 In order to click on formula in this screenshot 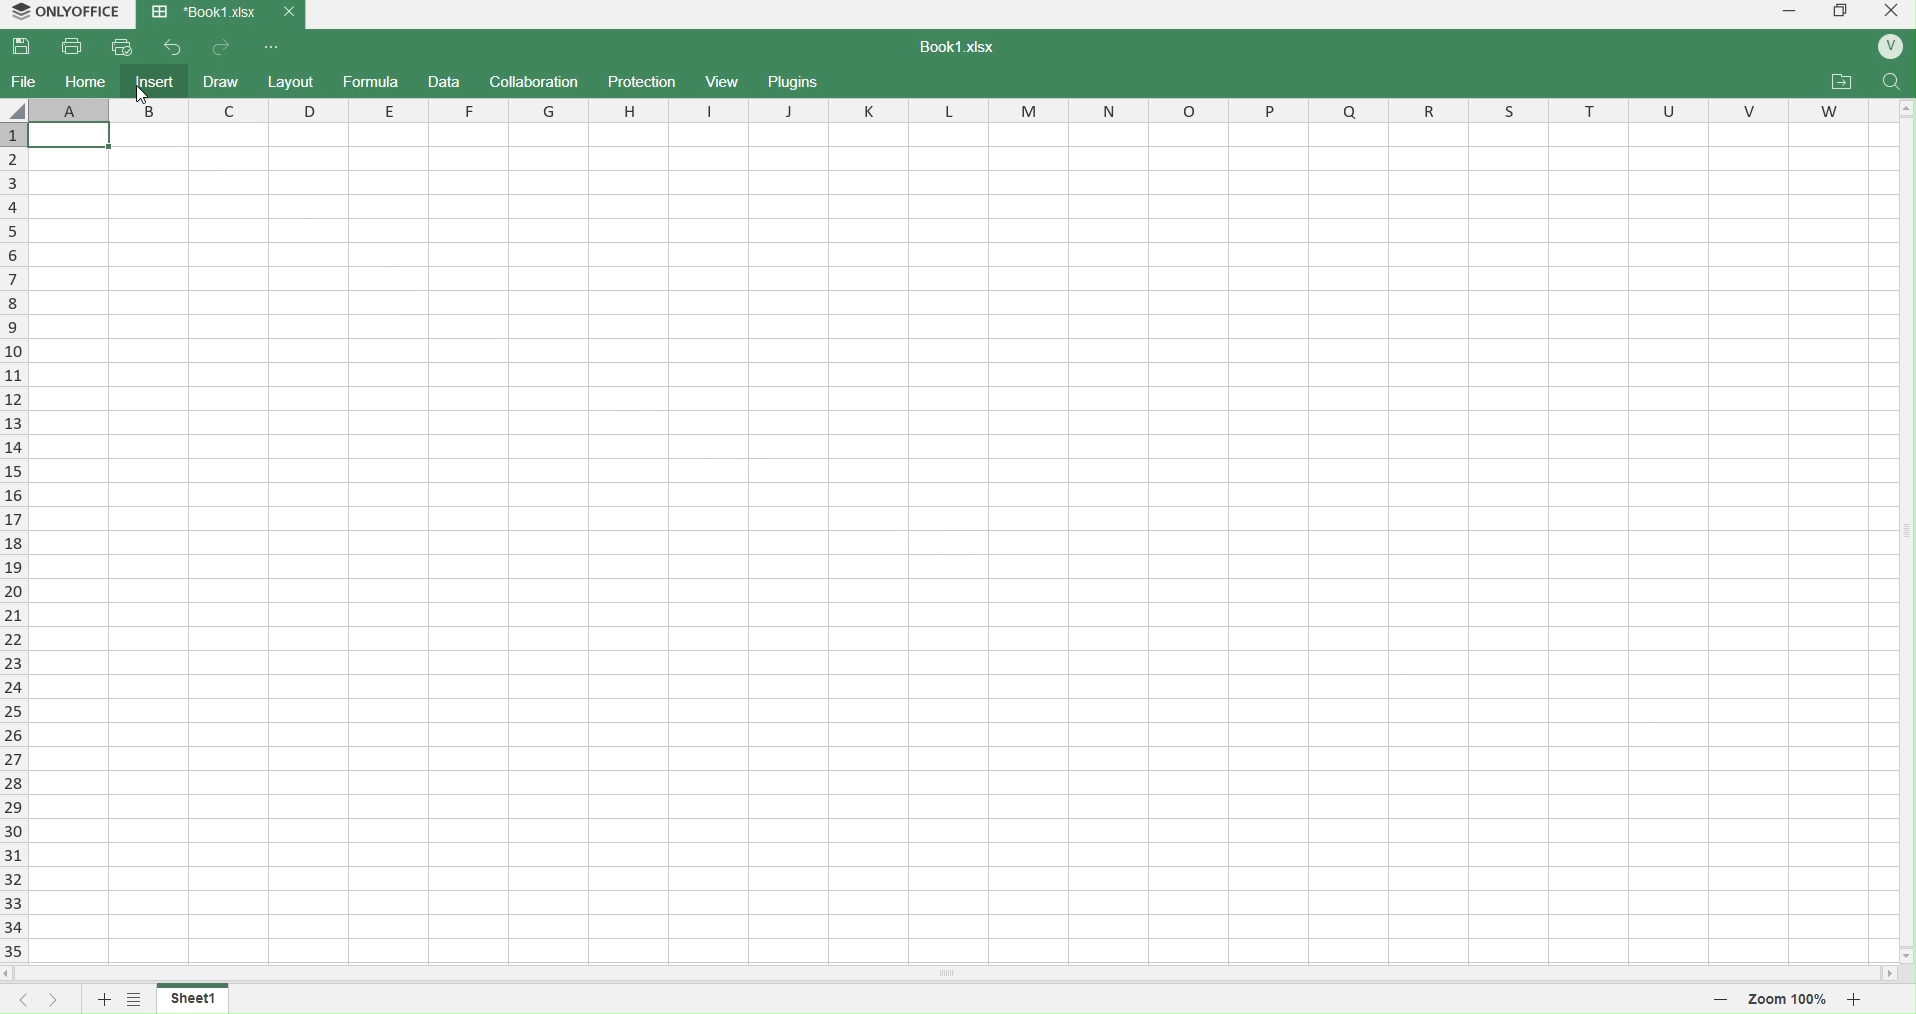, I will do `click(371, 83)`.